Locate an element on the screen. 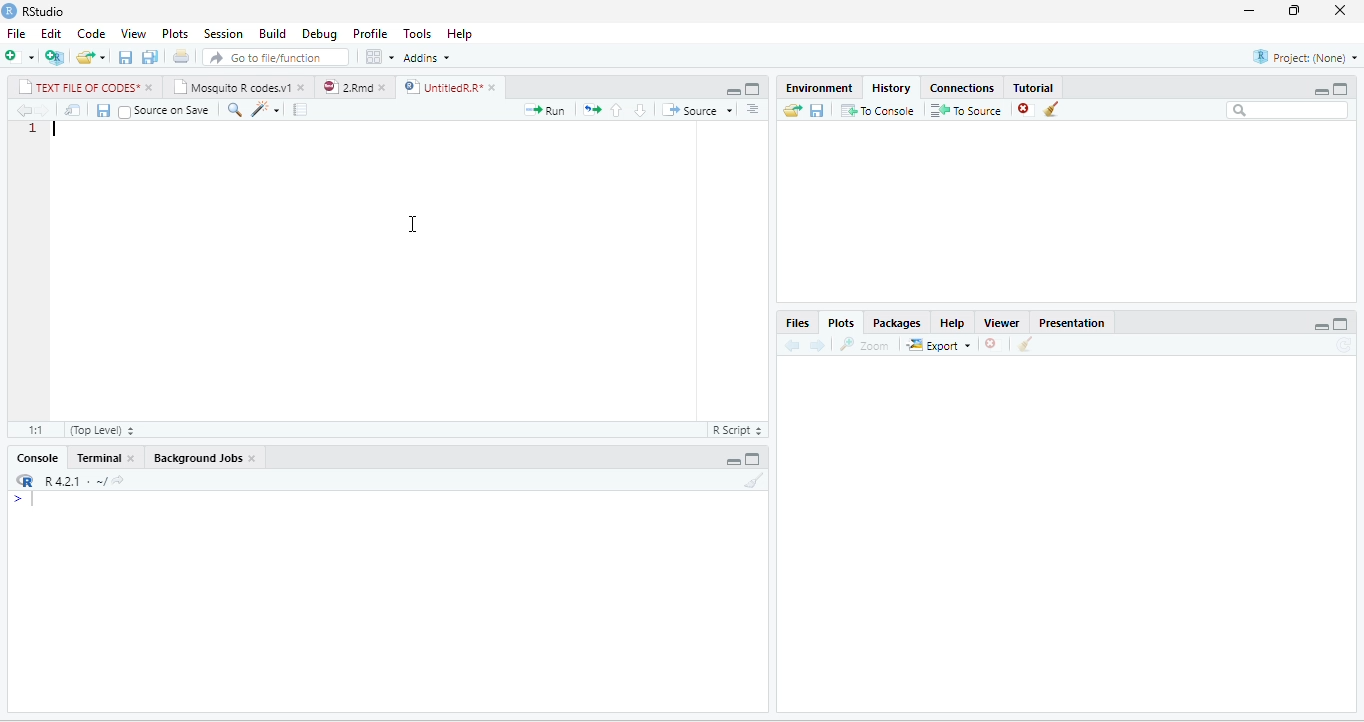 This screenshot has width=1364, height=722. forward is located at coordinates (817, 345).